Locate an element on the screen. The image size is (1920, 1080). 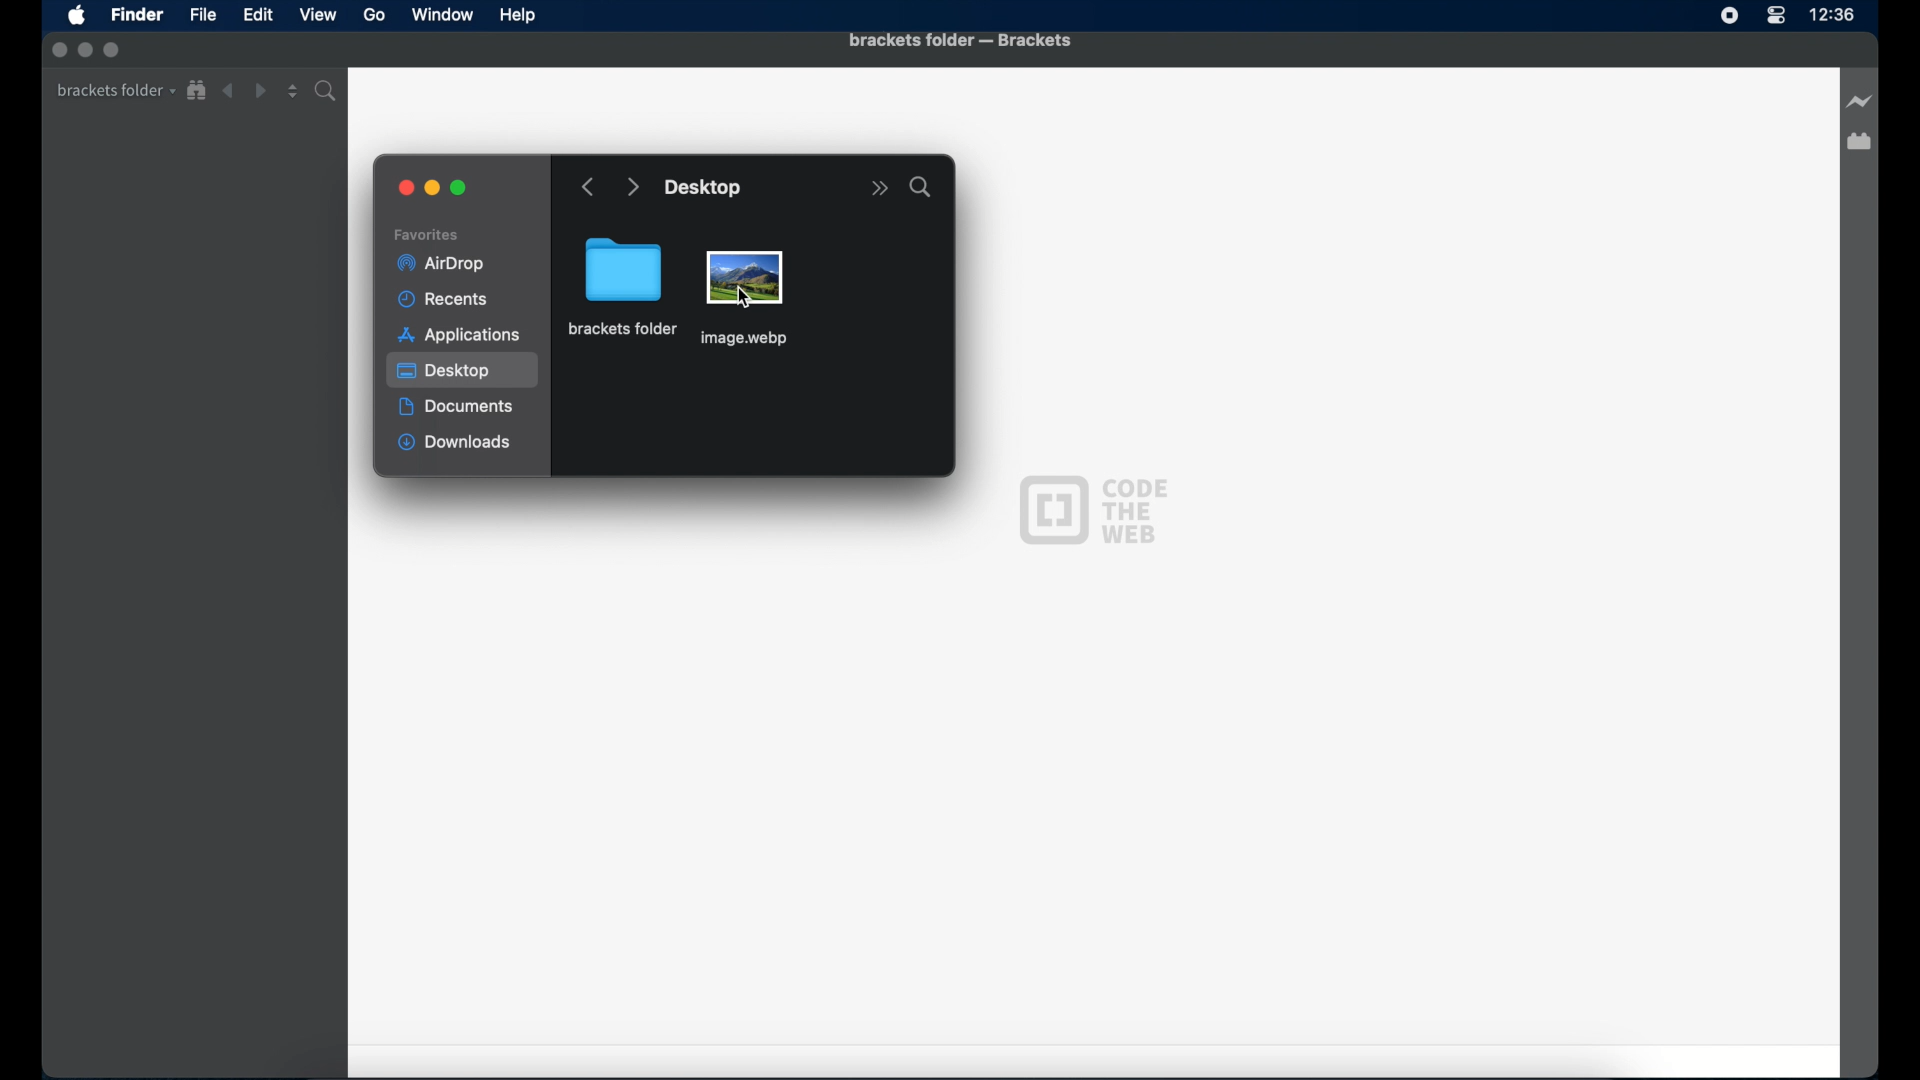
inactive close button is located at coordinates (60, 47).